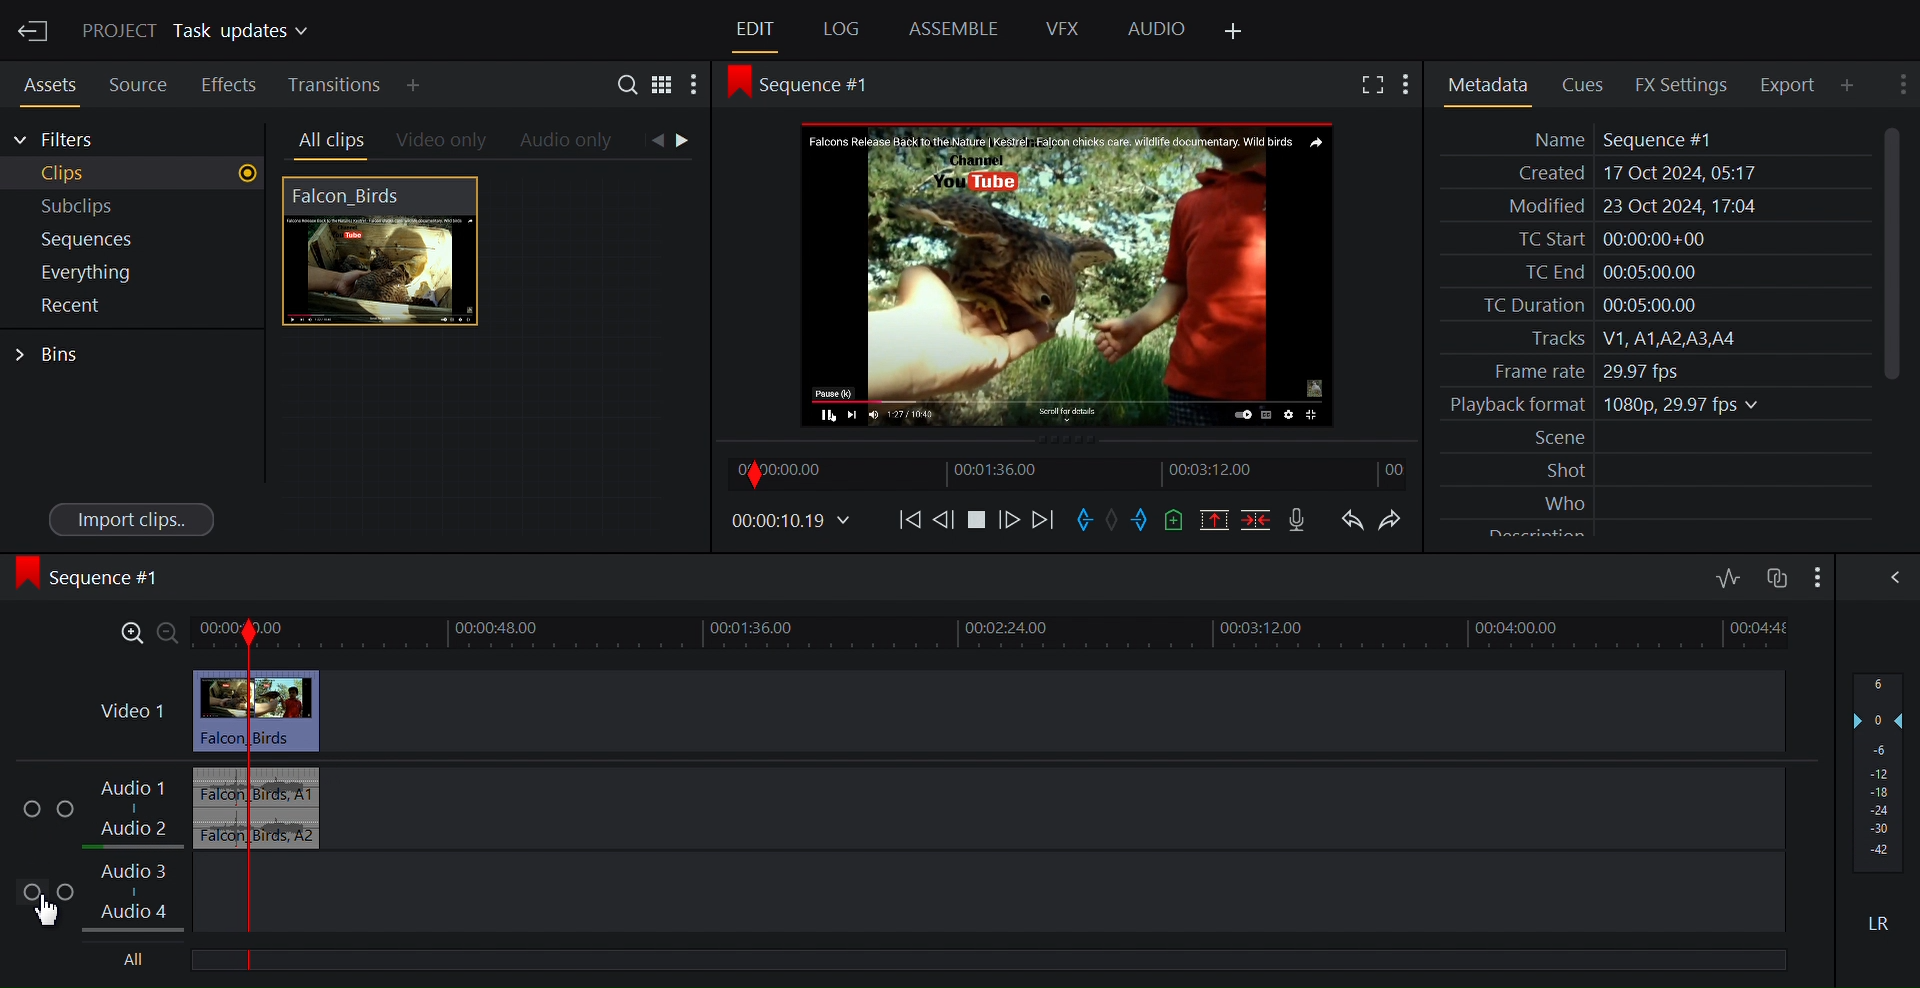 This screenshot has height=988, width=1920. What do you see at coordinates (1766, 625) in the screenshot?
I see `00:04:4¢` at bounding box center [1766, 625].